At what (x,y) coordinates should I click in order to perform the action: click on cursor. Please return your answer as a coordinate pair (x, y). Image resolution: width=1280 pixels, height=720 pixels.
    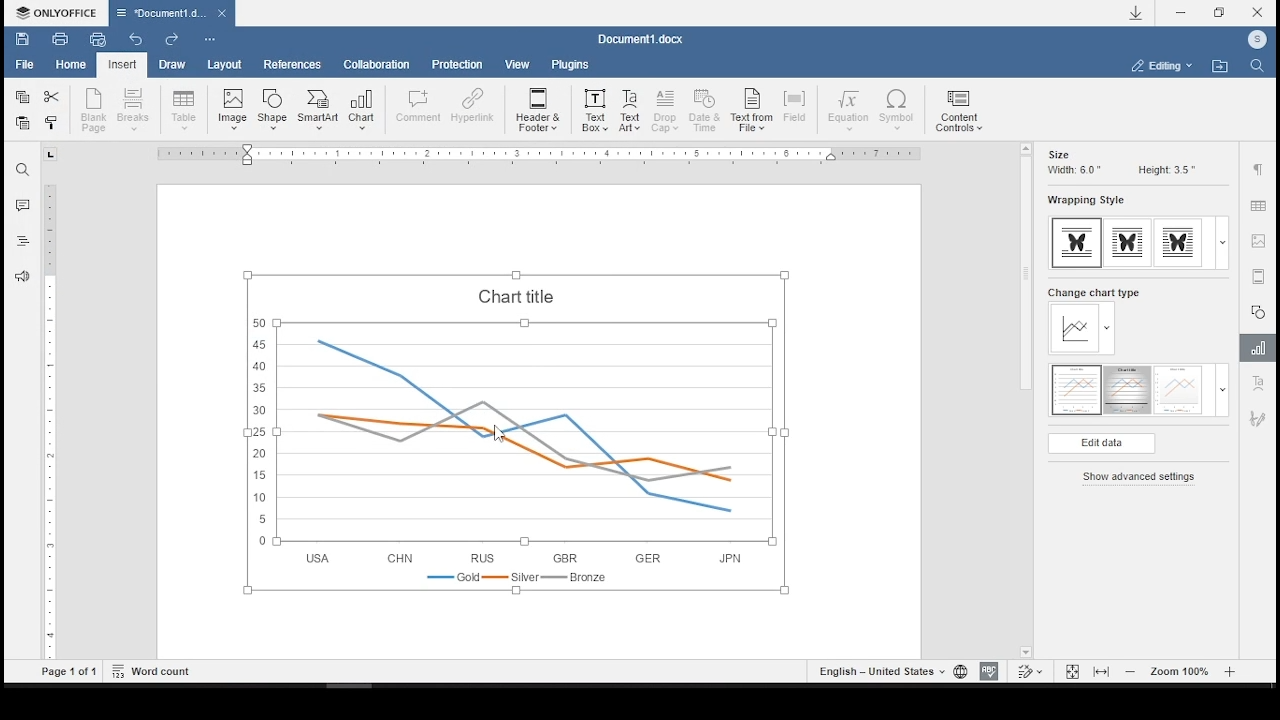
    Looking at the image, I should click on (501, 435).